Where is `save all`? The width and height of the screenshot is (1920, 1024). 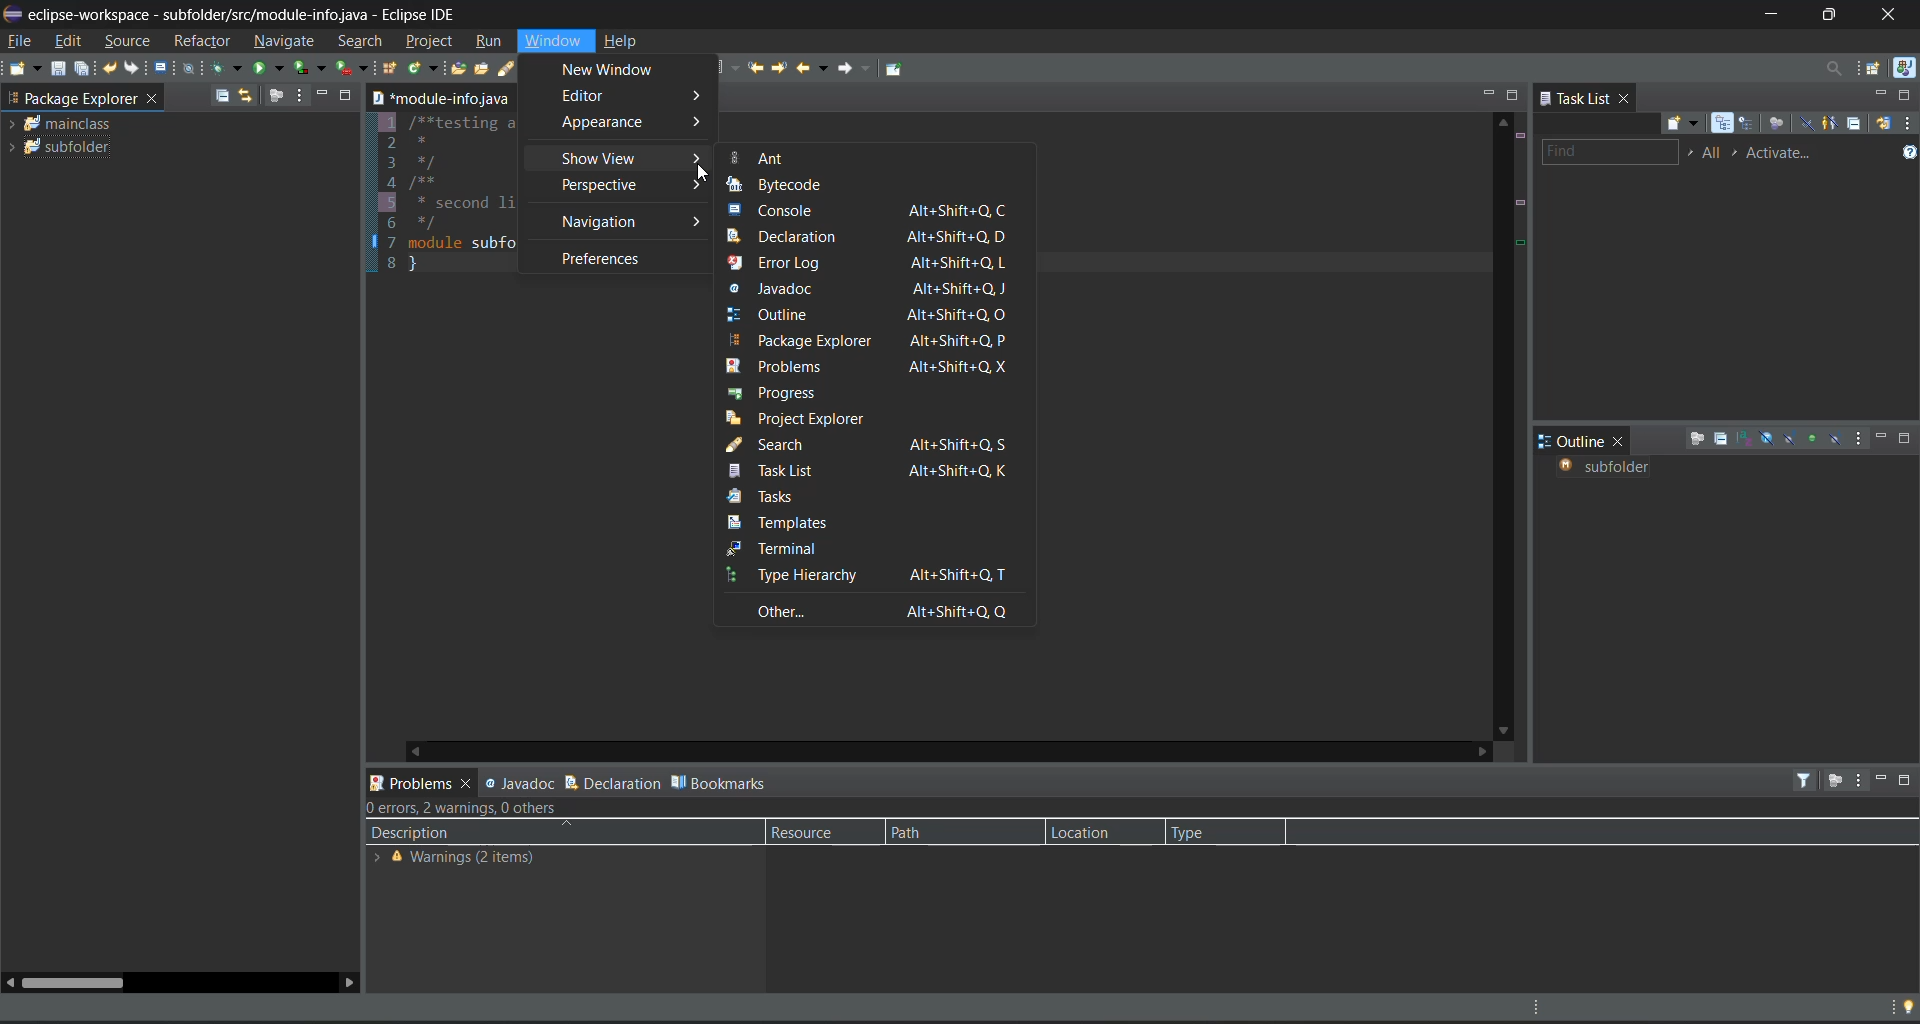 save all is located at coordinates (81, 67).